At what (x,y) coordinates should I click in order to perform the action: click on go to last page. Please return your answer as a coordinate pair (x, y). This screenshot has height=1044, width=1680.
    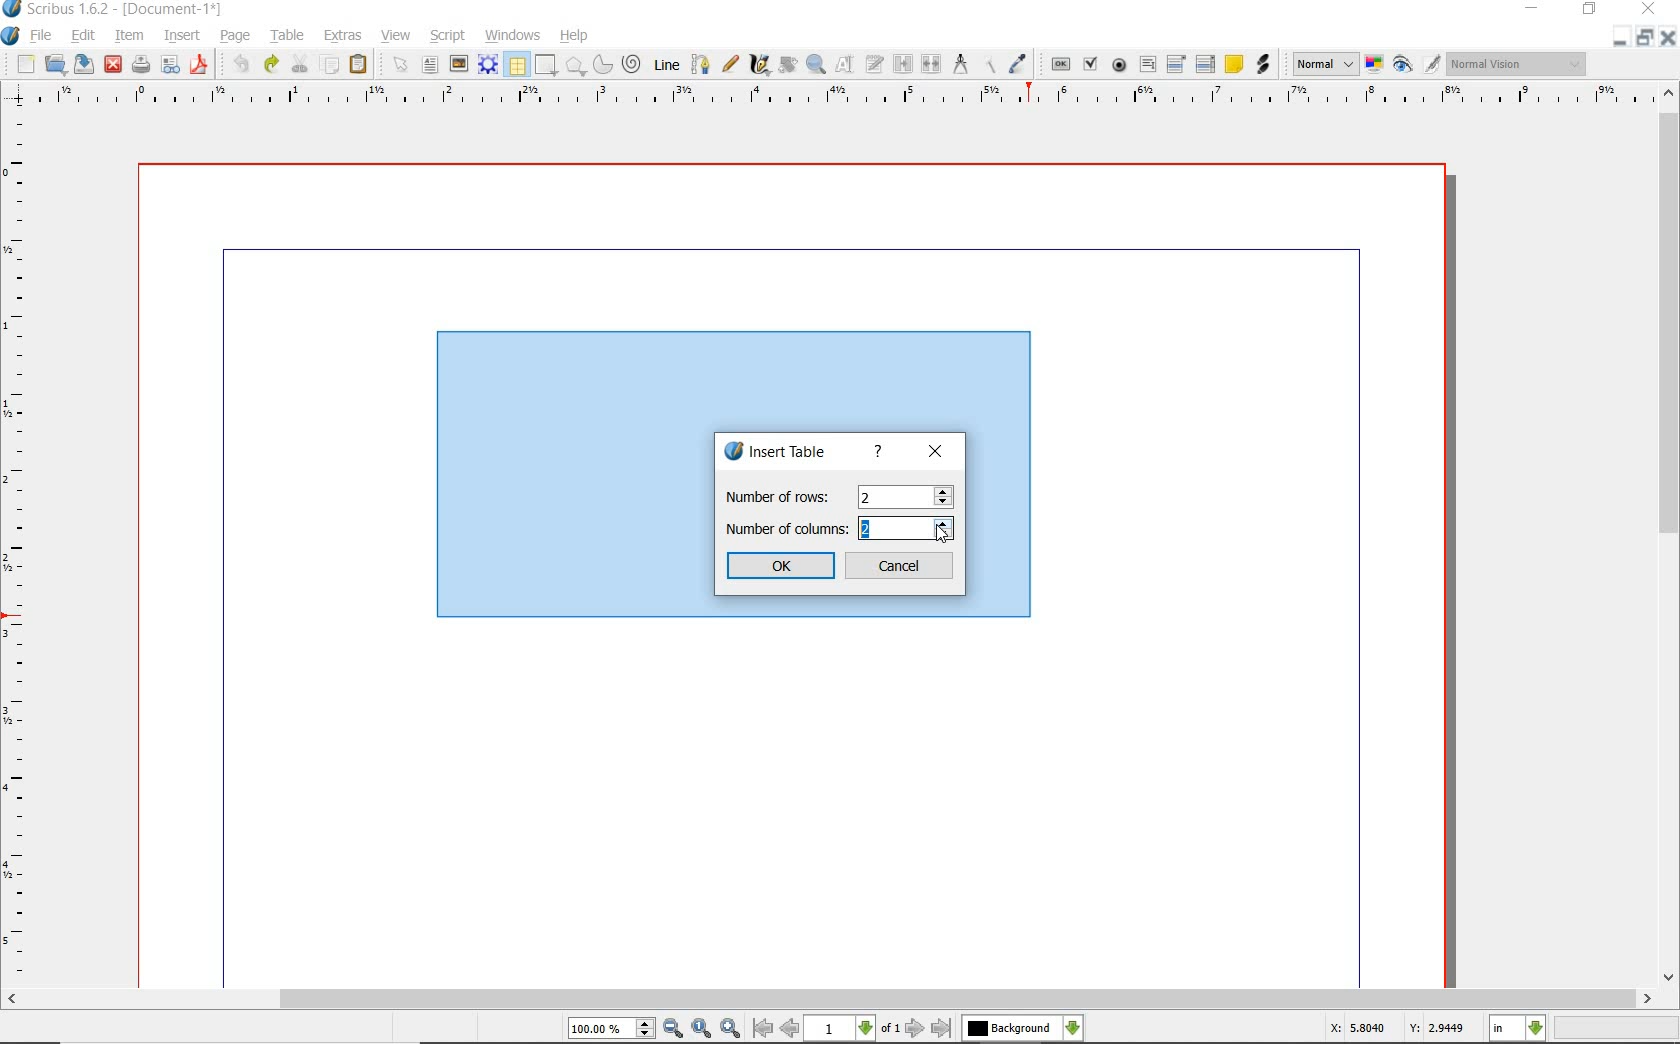
    Looking at the image, I should click on (943, 1028).